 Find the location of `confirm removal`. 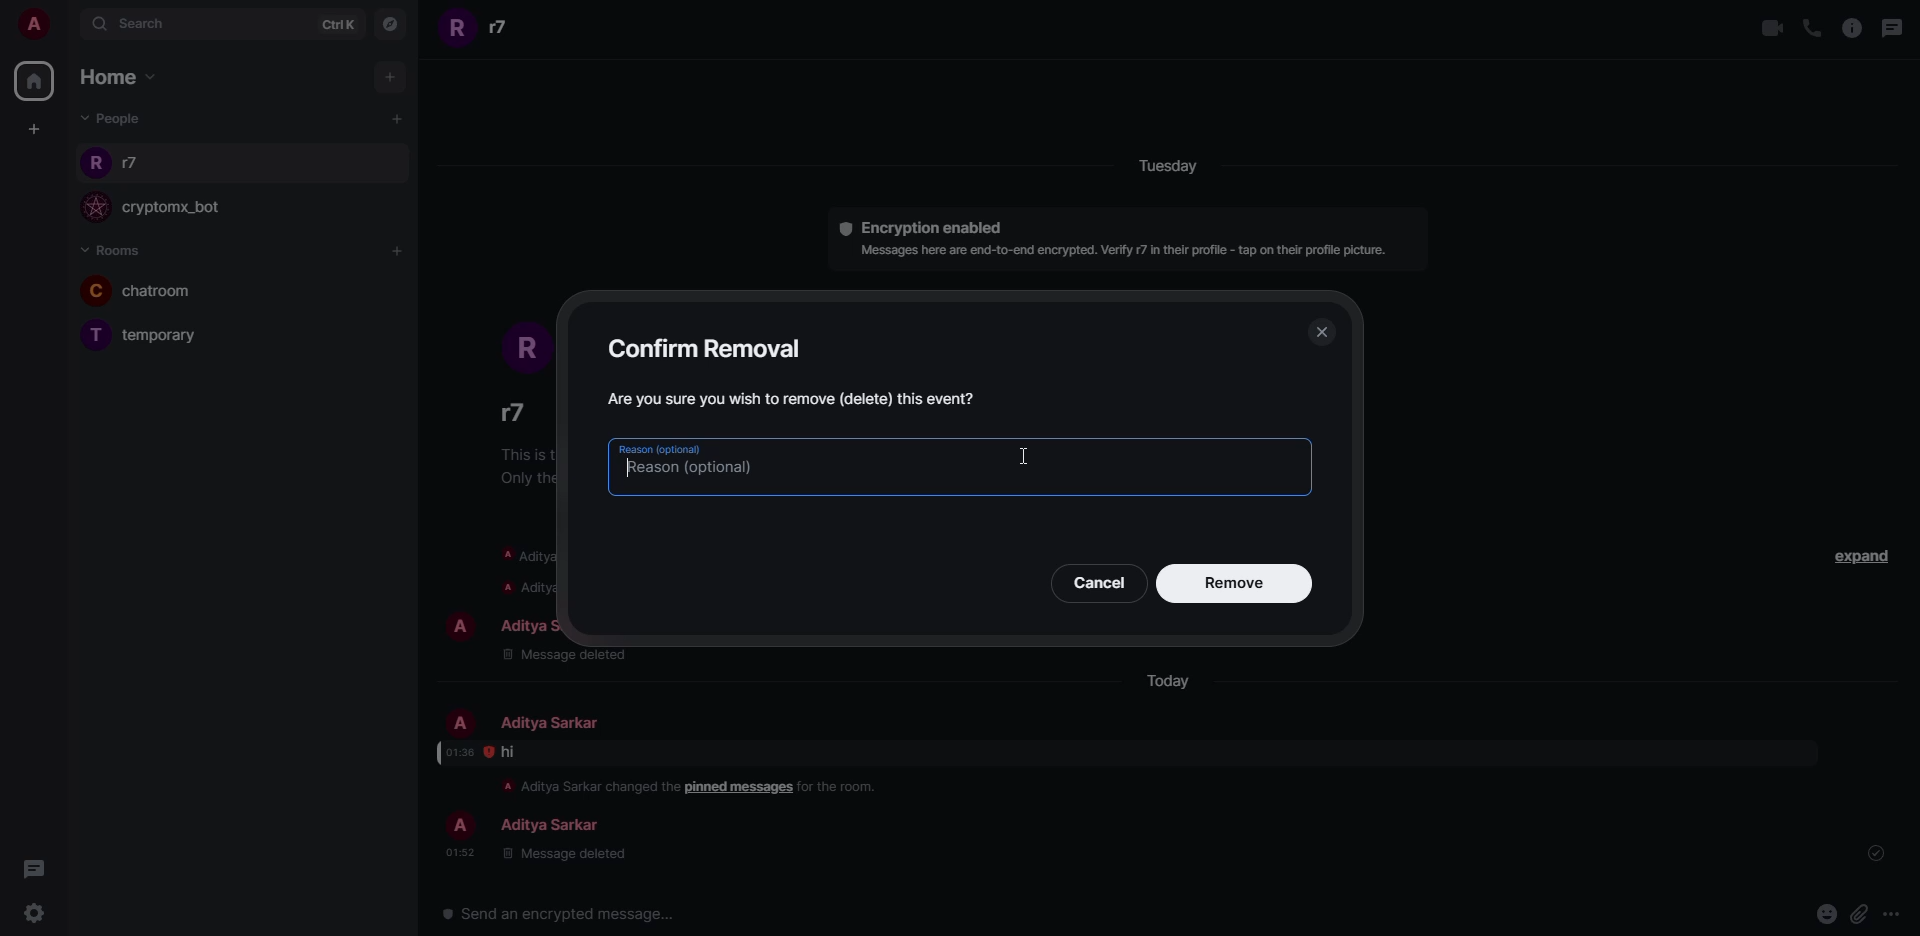

confirm removal is located at coordinates (712, 346).